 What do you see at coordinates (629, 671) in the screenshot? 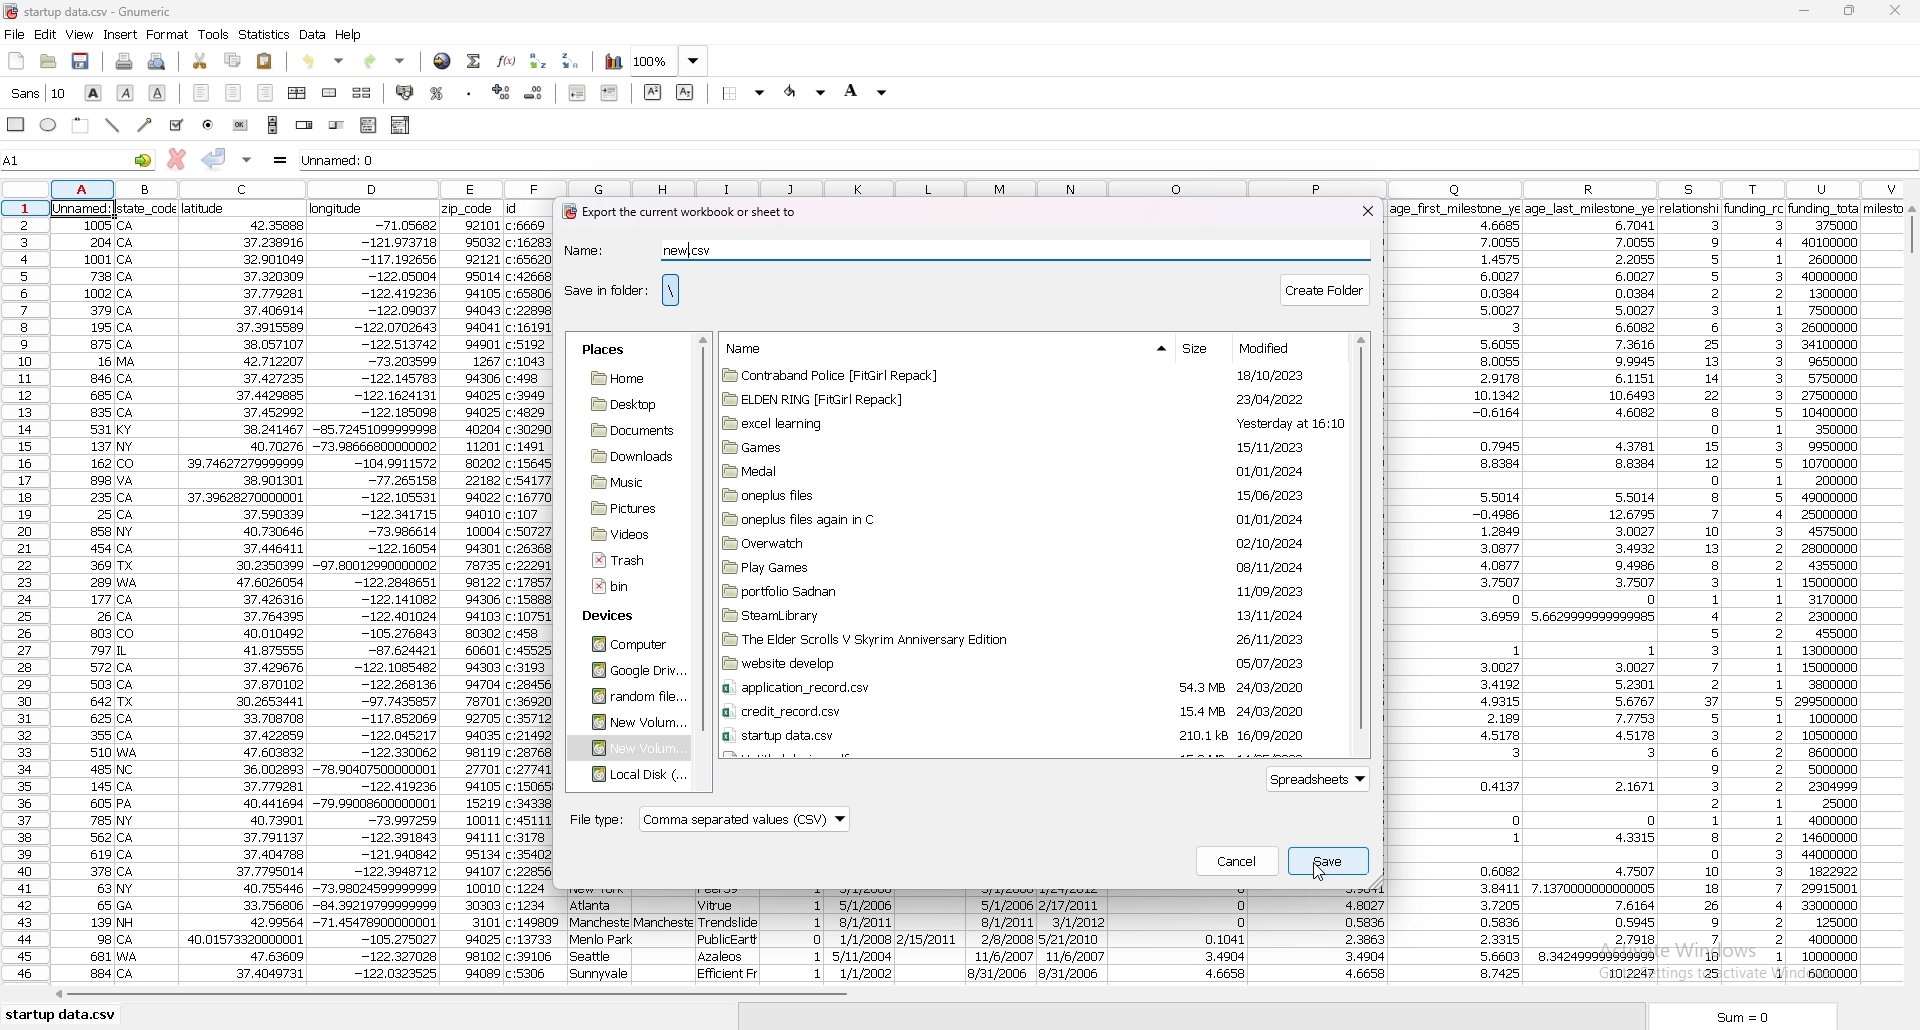
I see `folder` at bounding box center [629, 671].